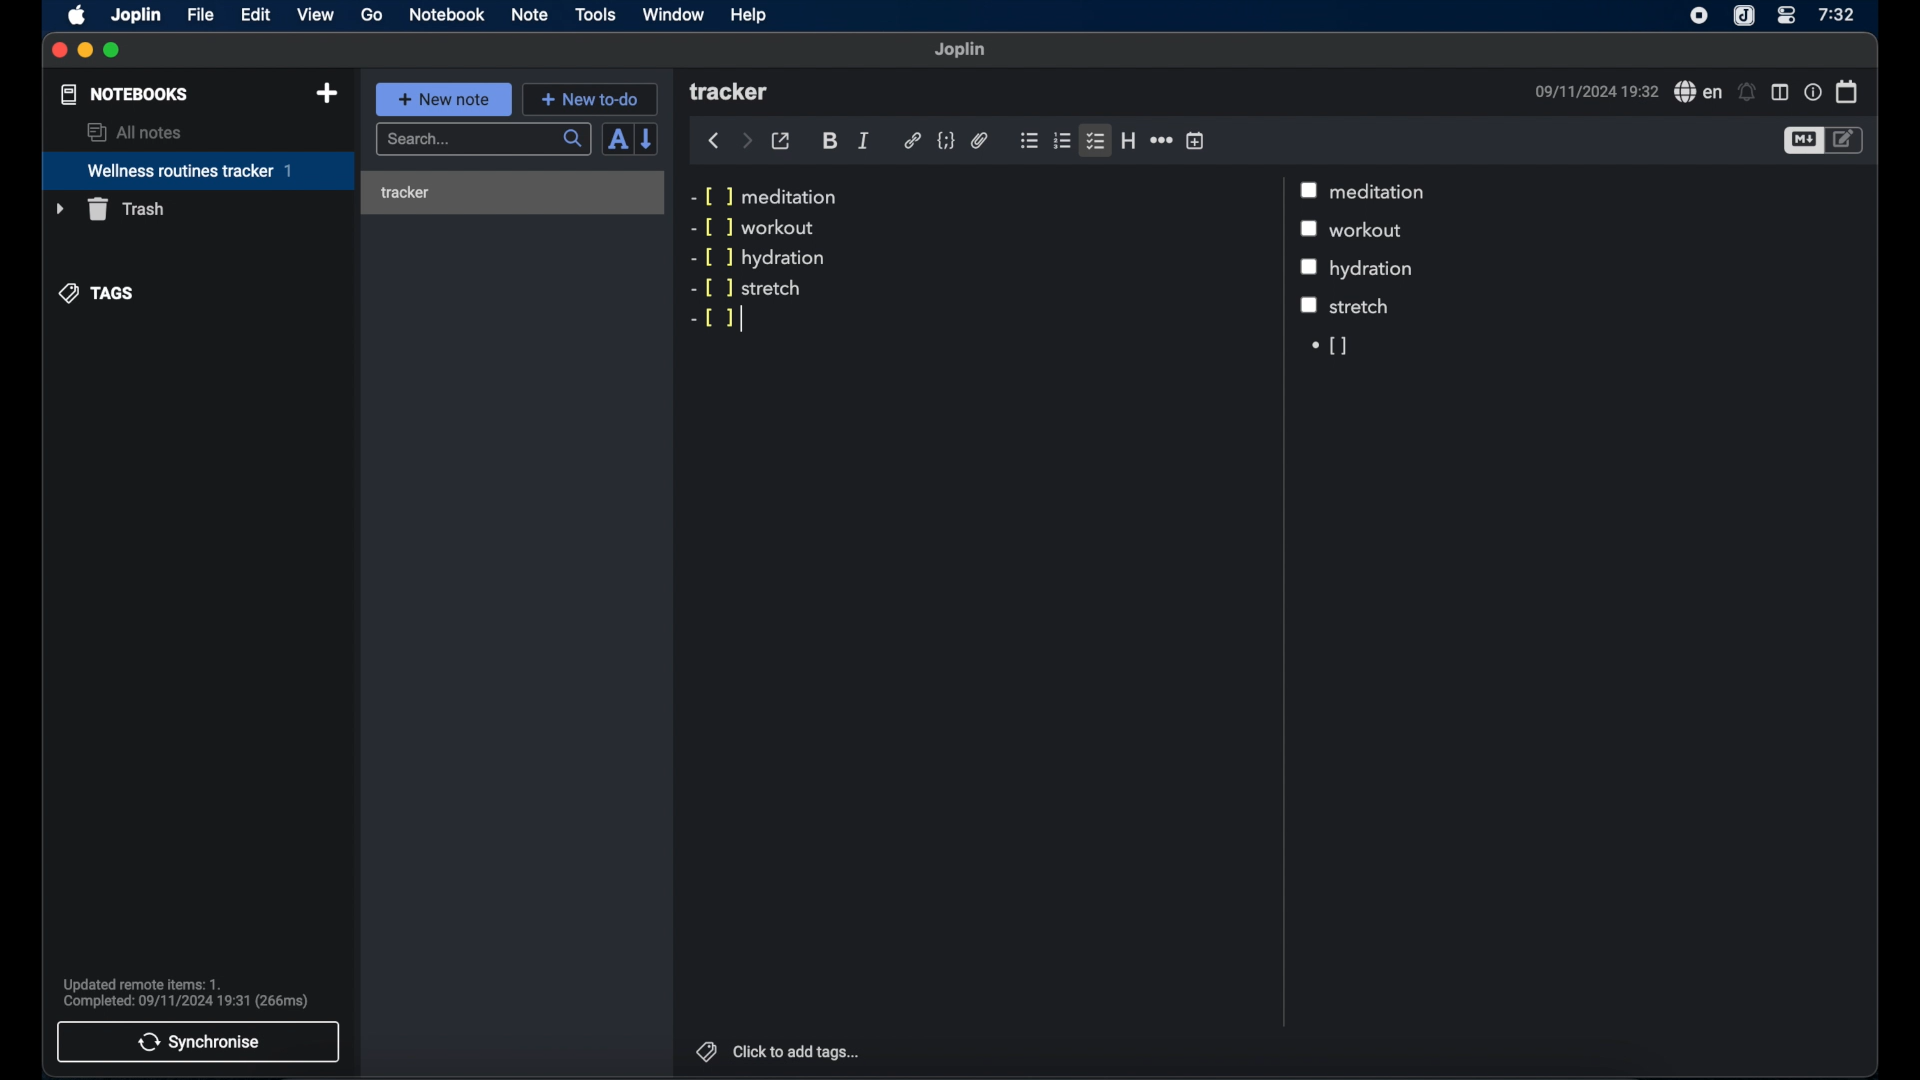 The width and height of the screenshot is (1920, 1080). What do you see at coordinates (768, 196) in the screenshot?
I see `-[ ] meditation` at bounding box center [768, 196].